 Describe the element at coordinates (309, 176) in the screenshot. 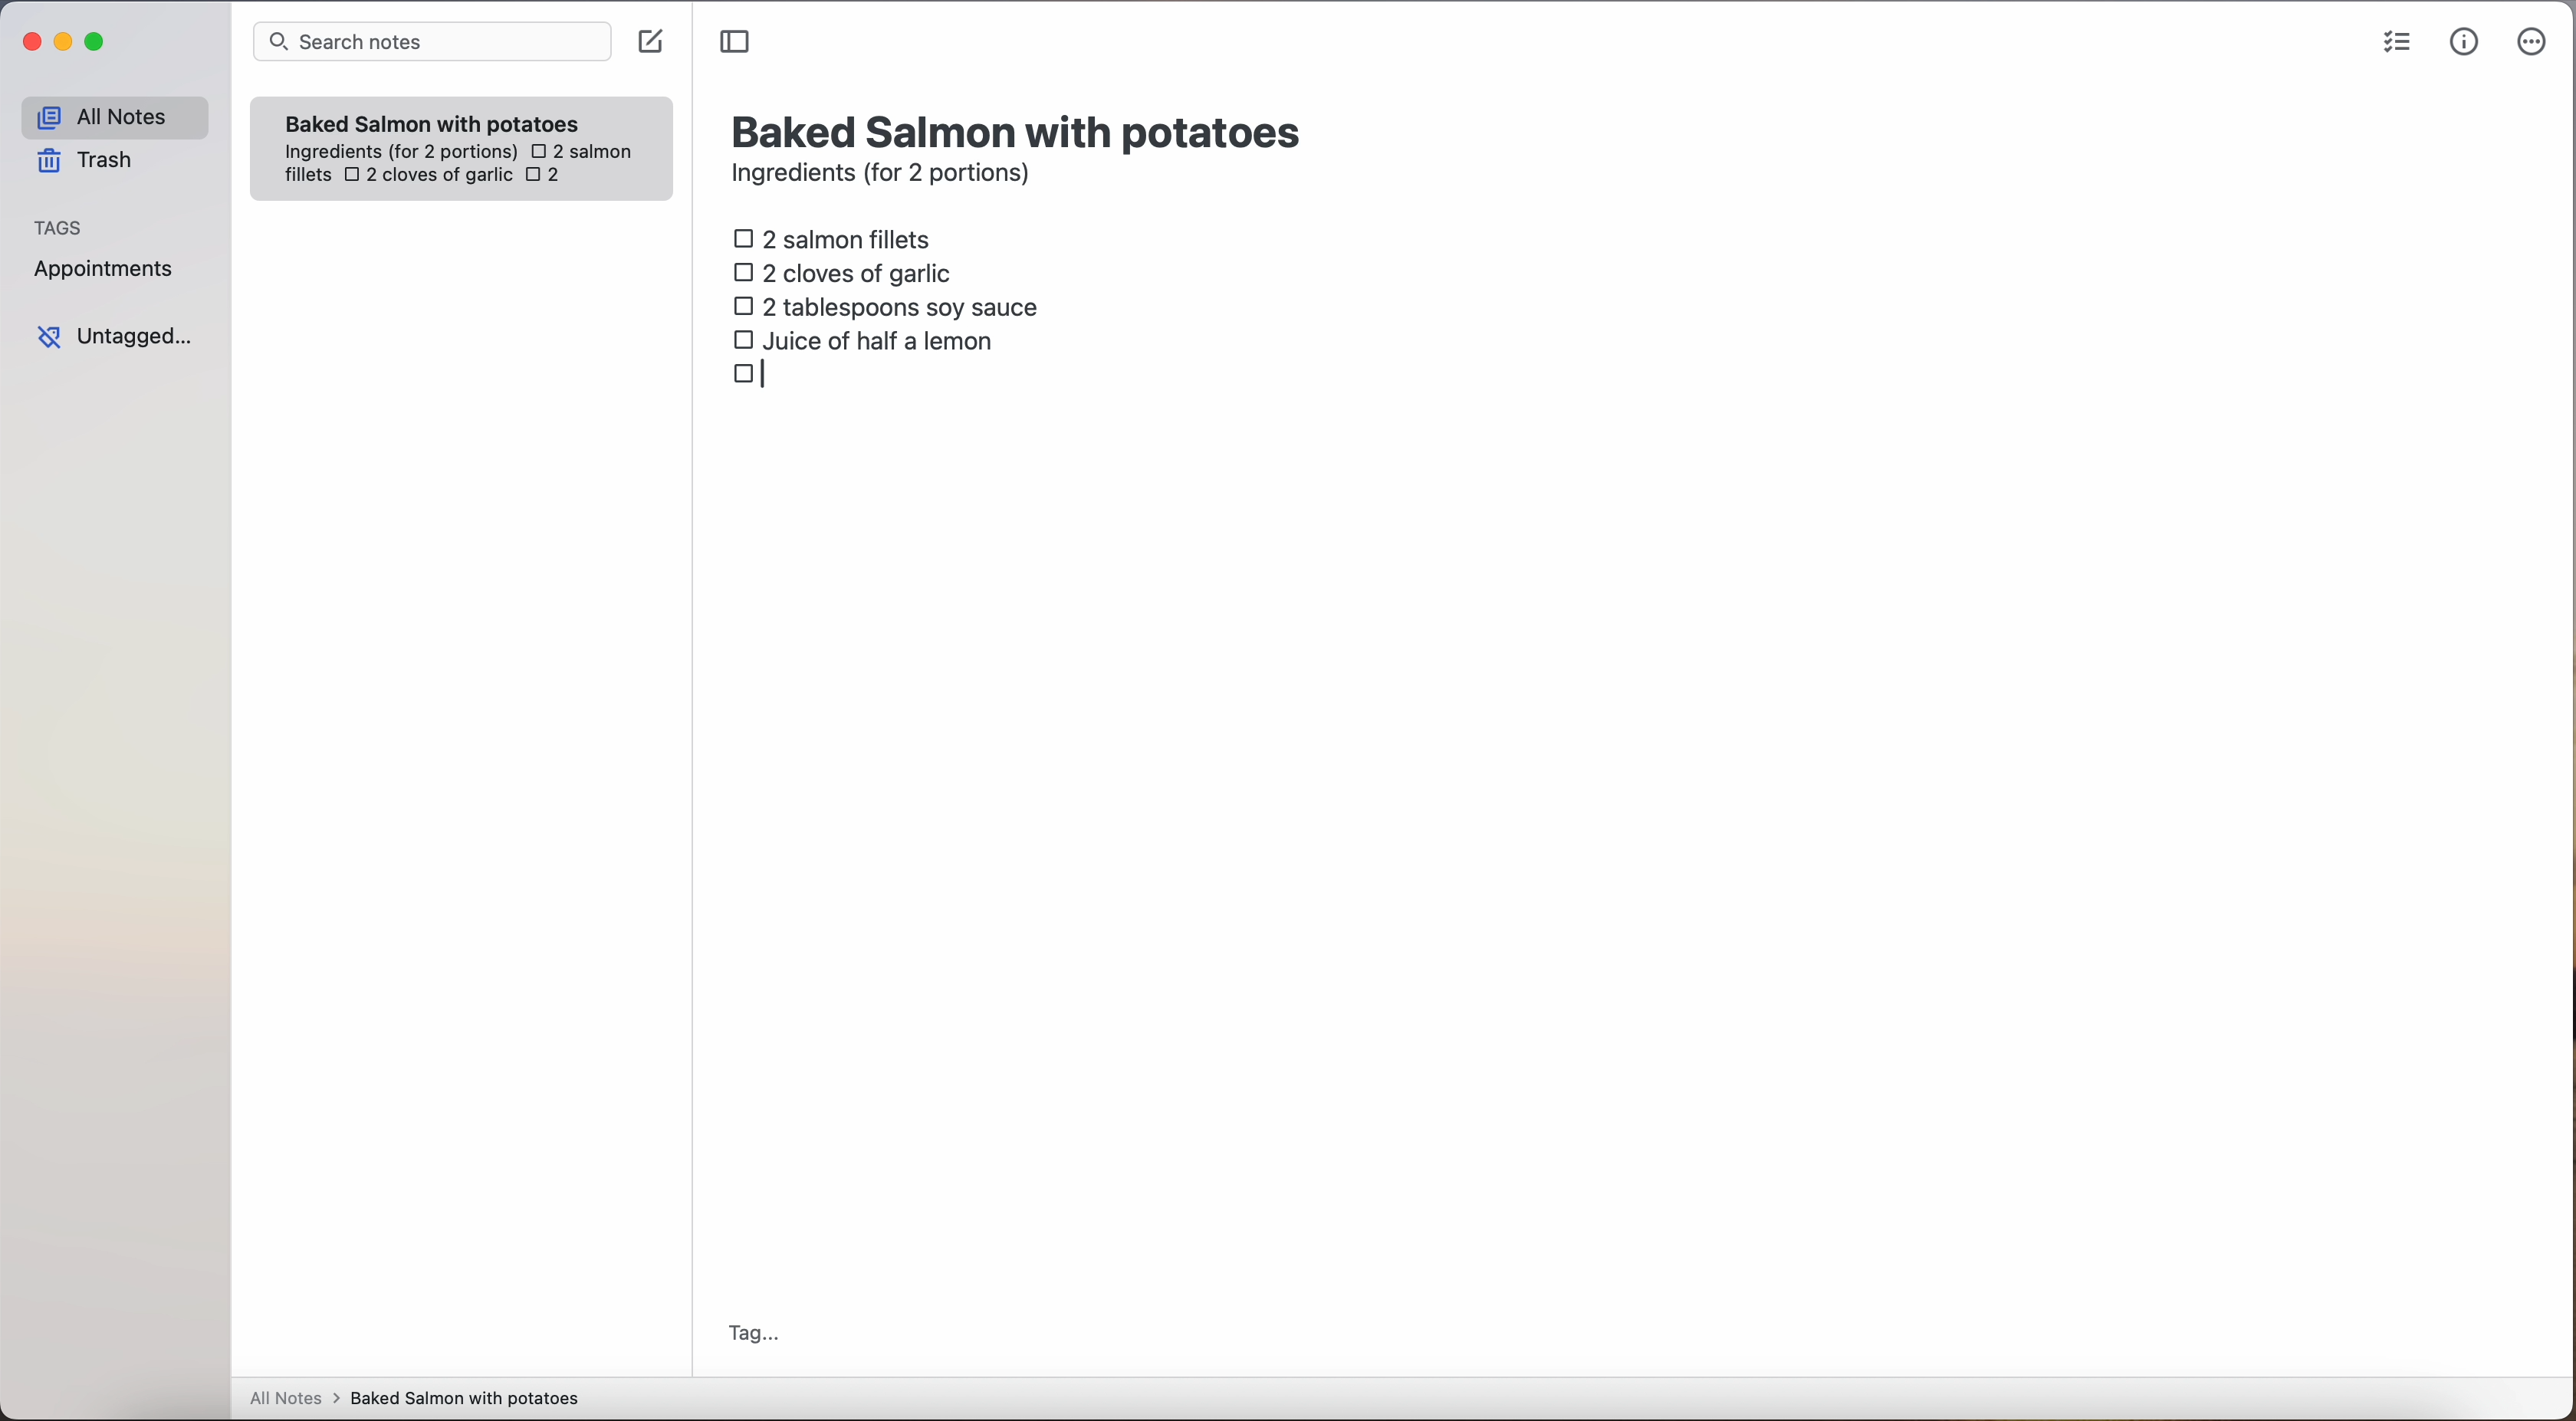

I see `fillets` at that location.